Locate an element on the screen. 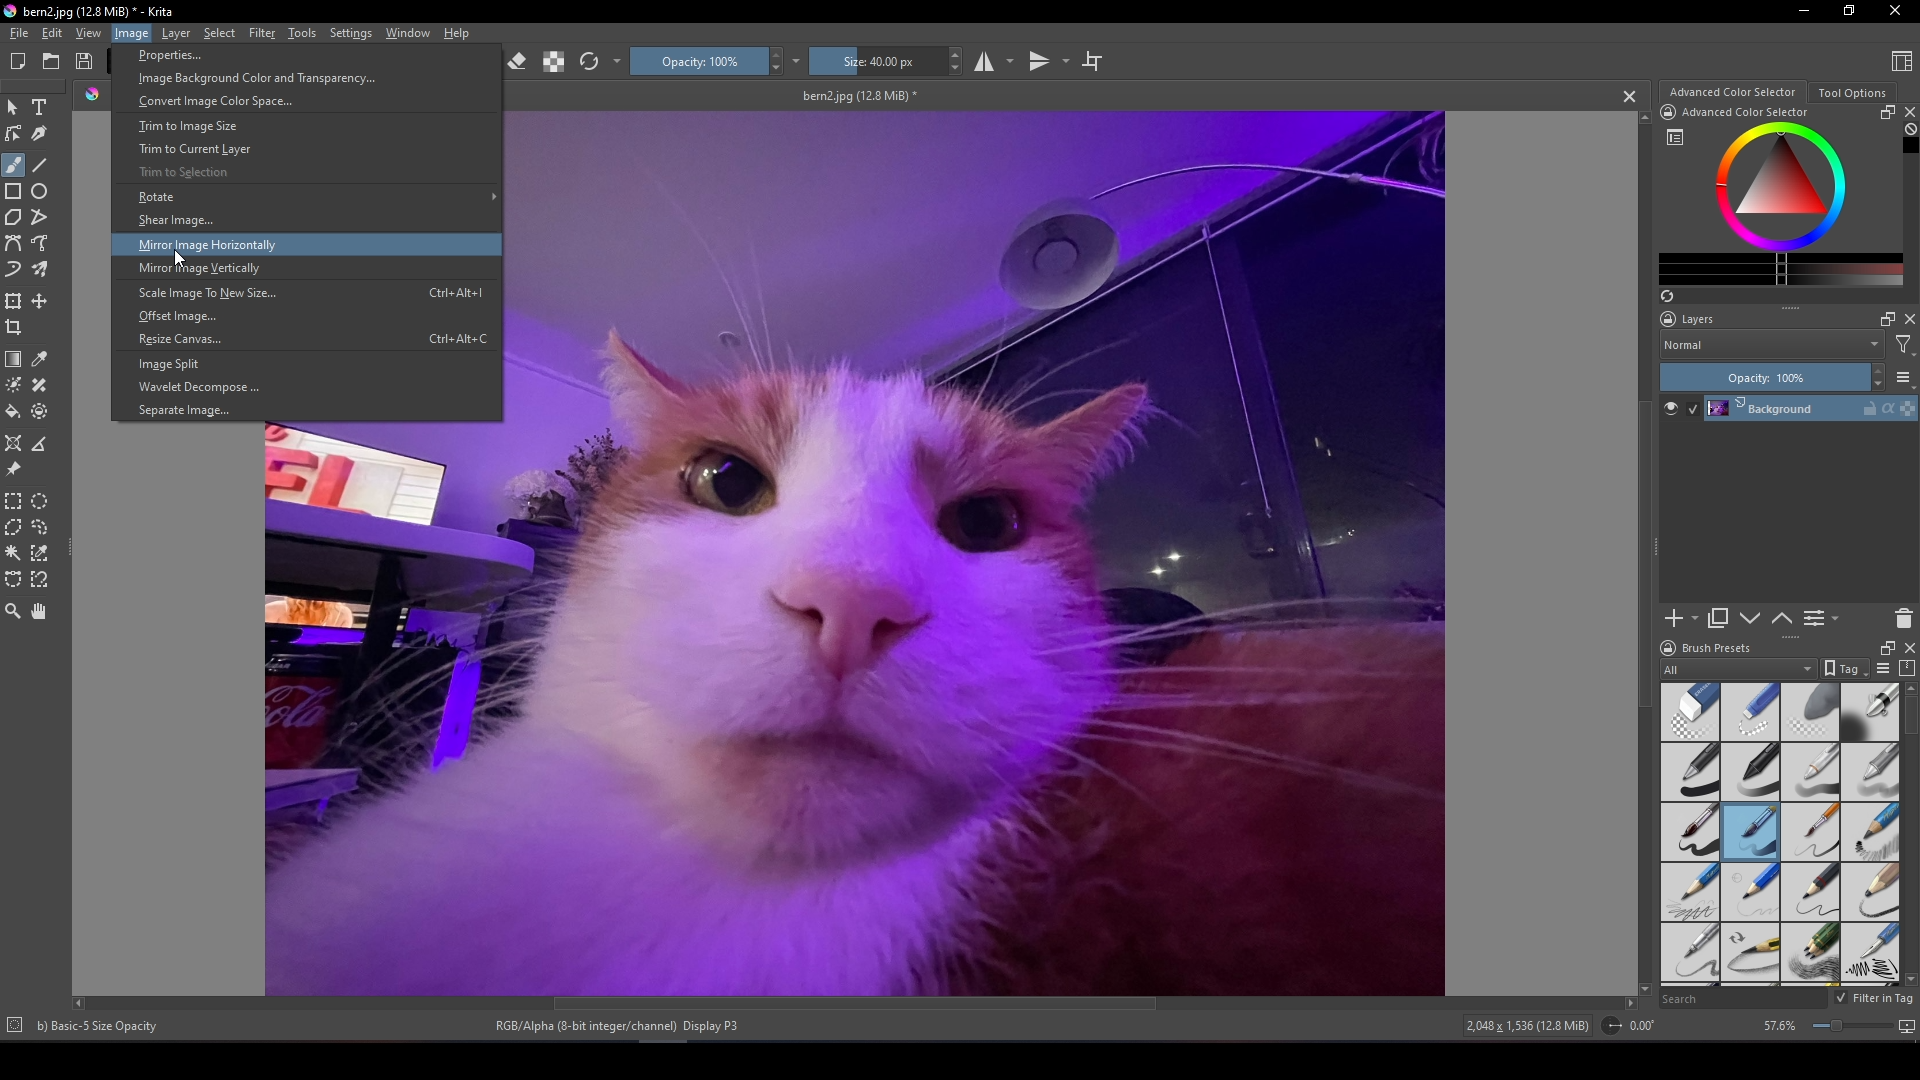 The width and height of the screenshot is (1920, 1080). Elipse tool is located at coordinates (40, 191).